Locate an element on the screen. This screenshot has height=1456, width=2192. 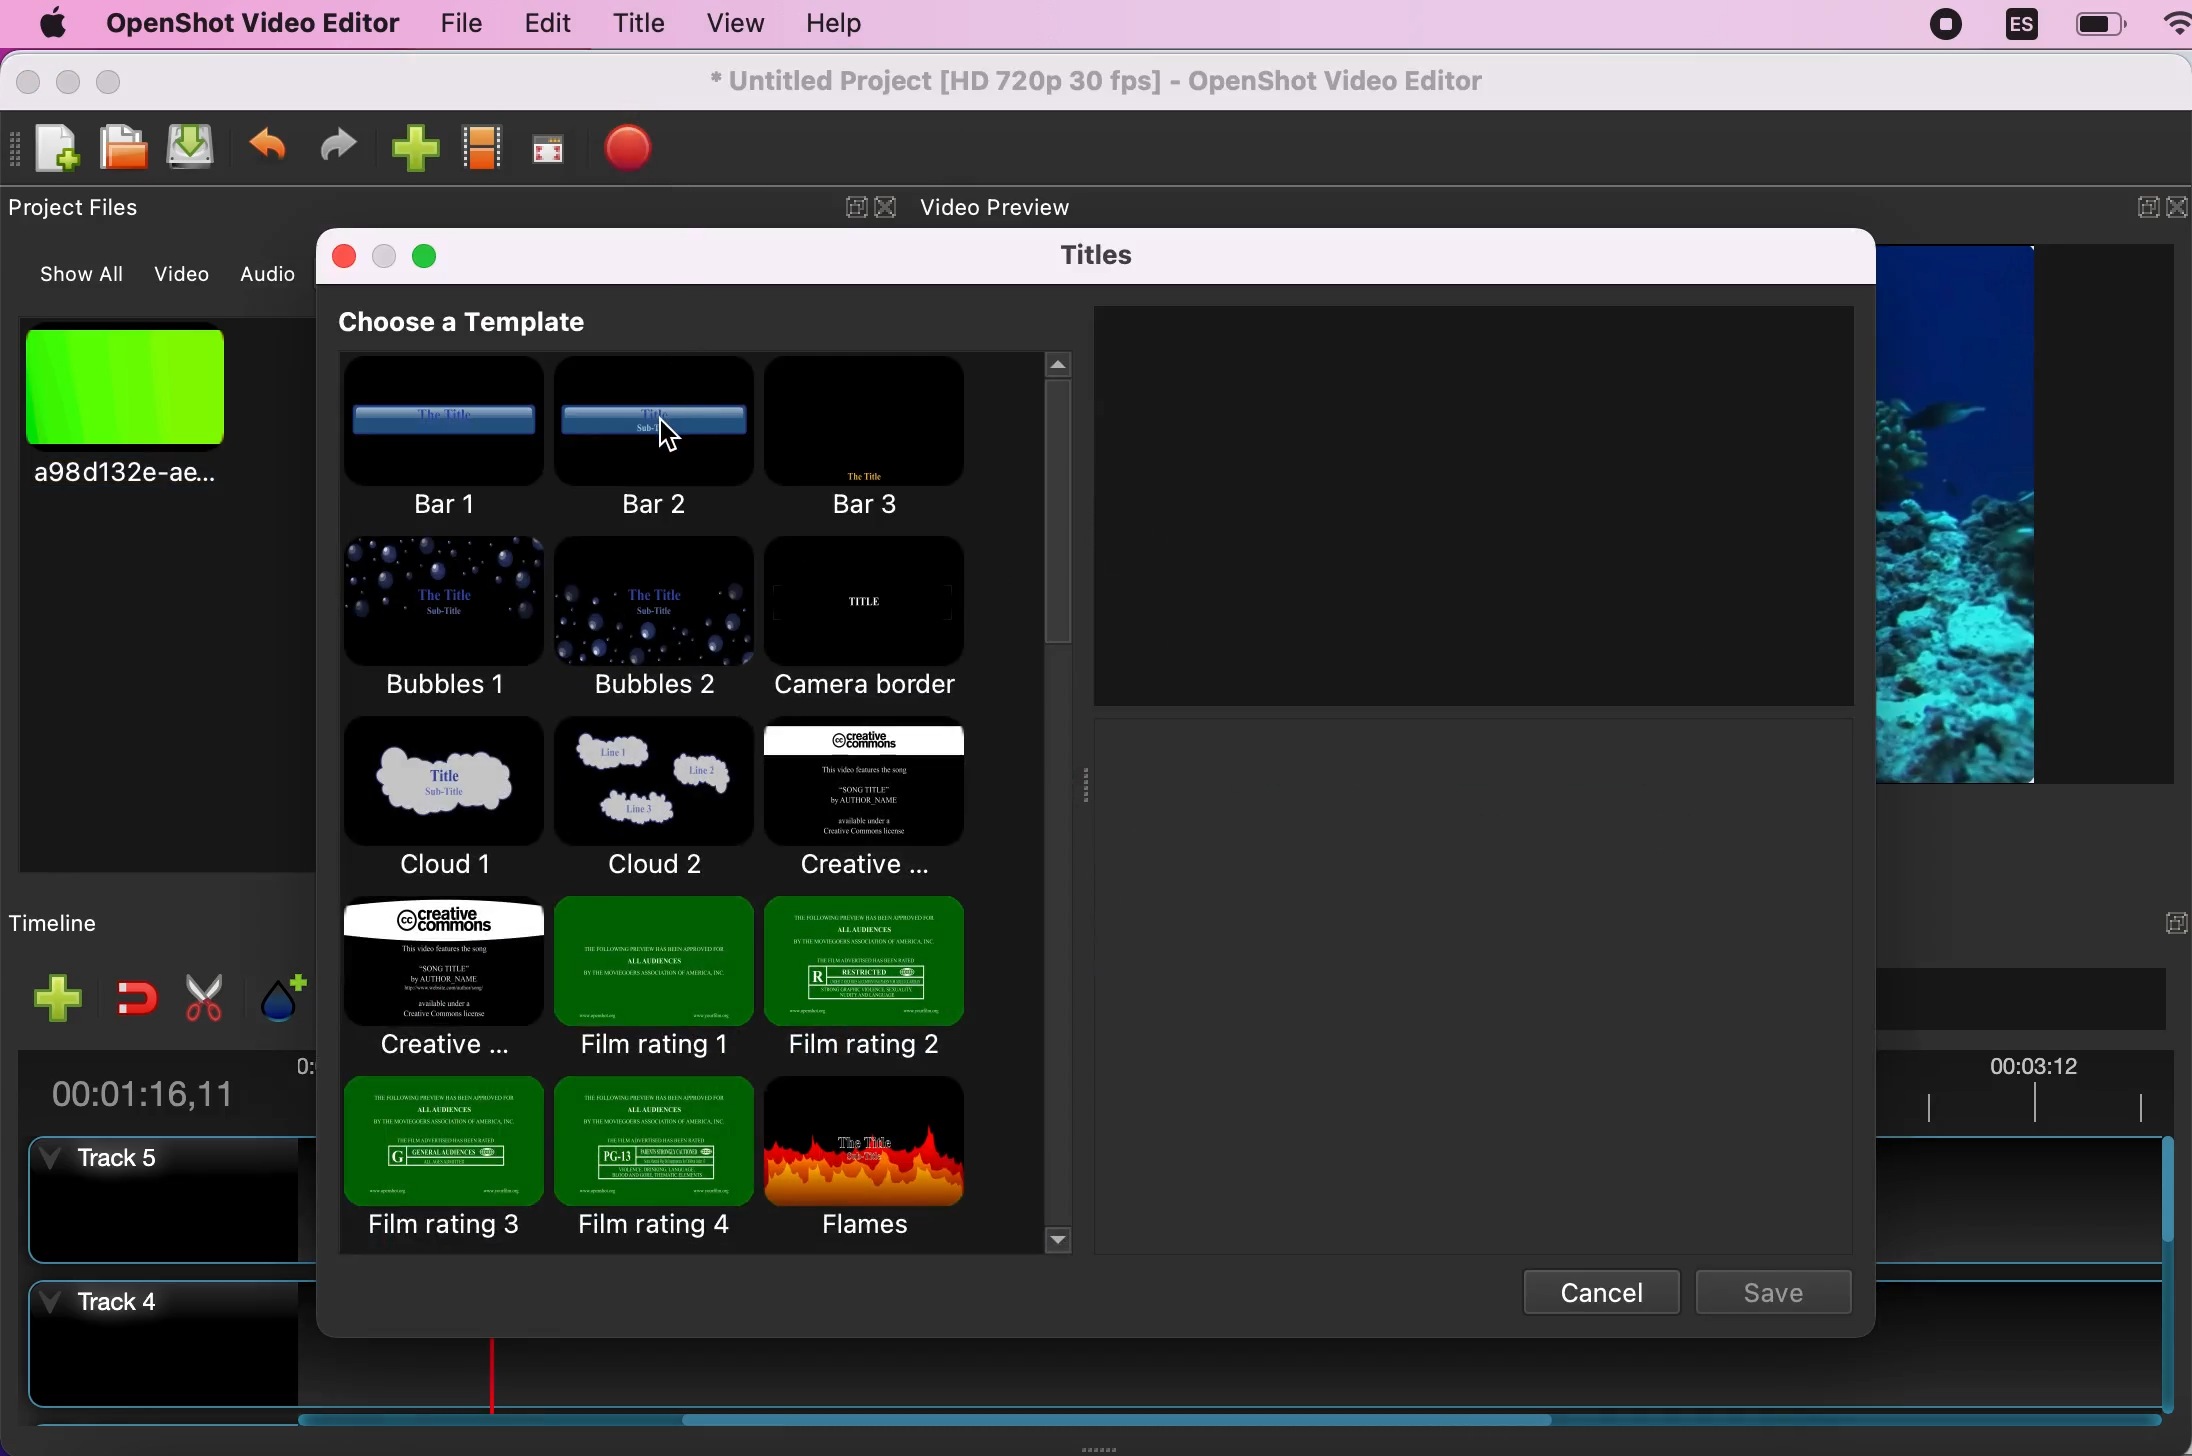
track 5 is located at coordinates (178, 1202).